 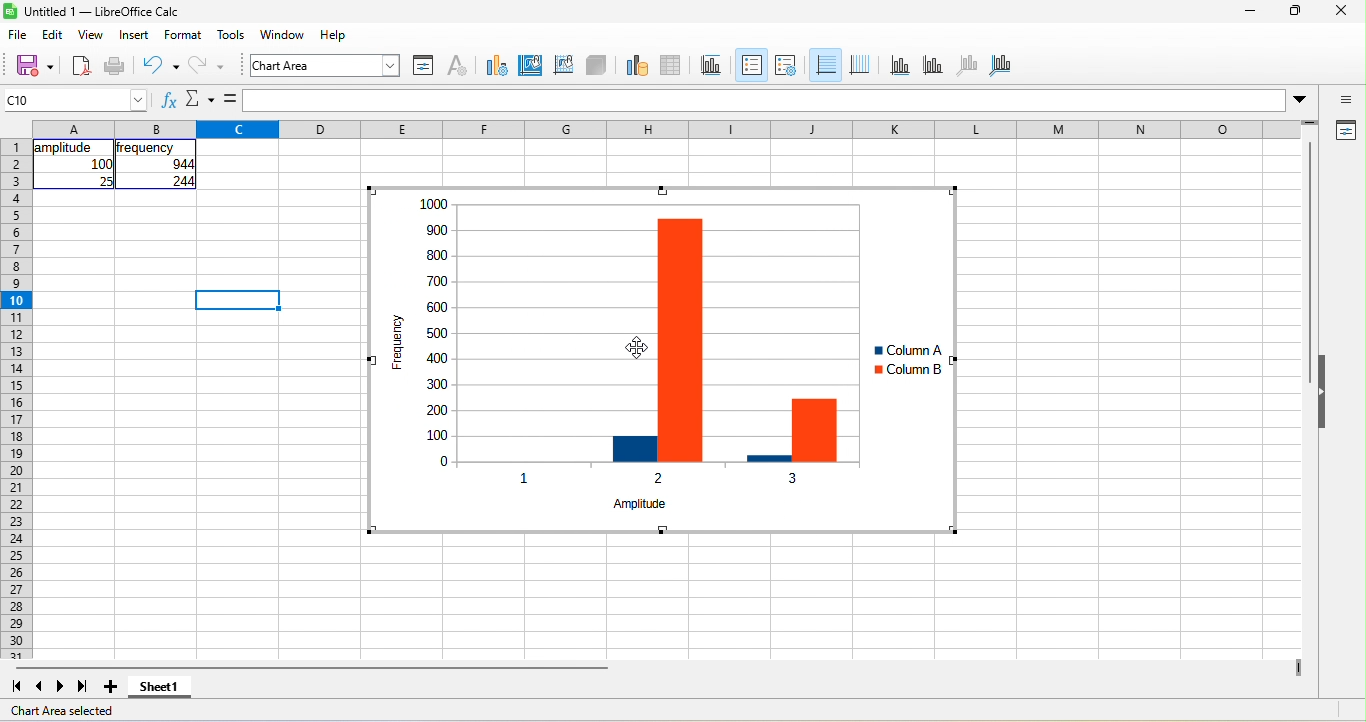 What do you see at coordinates (968, 66) in the screenshot?
I see `z axis` at bounding box center [968, 66].